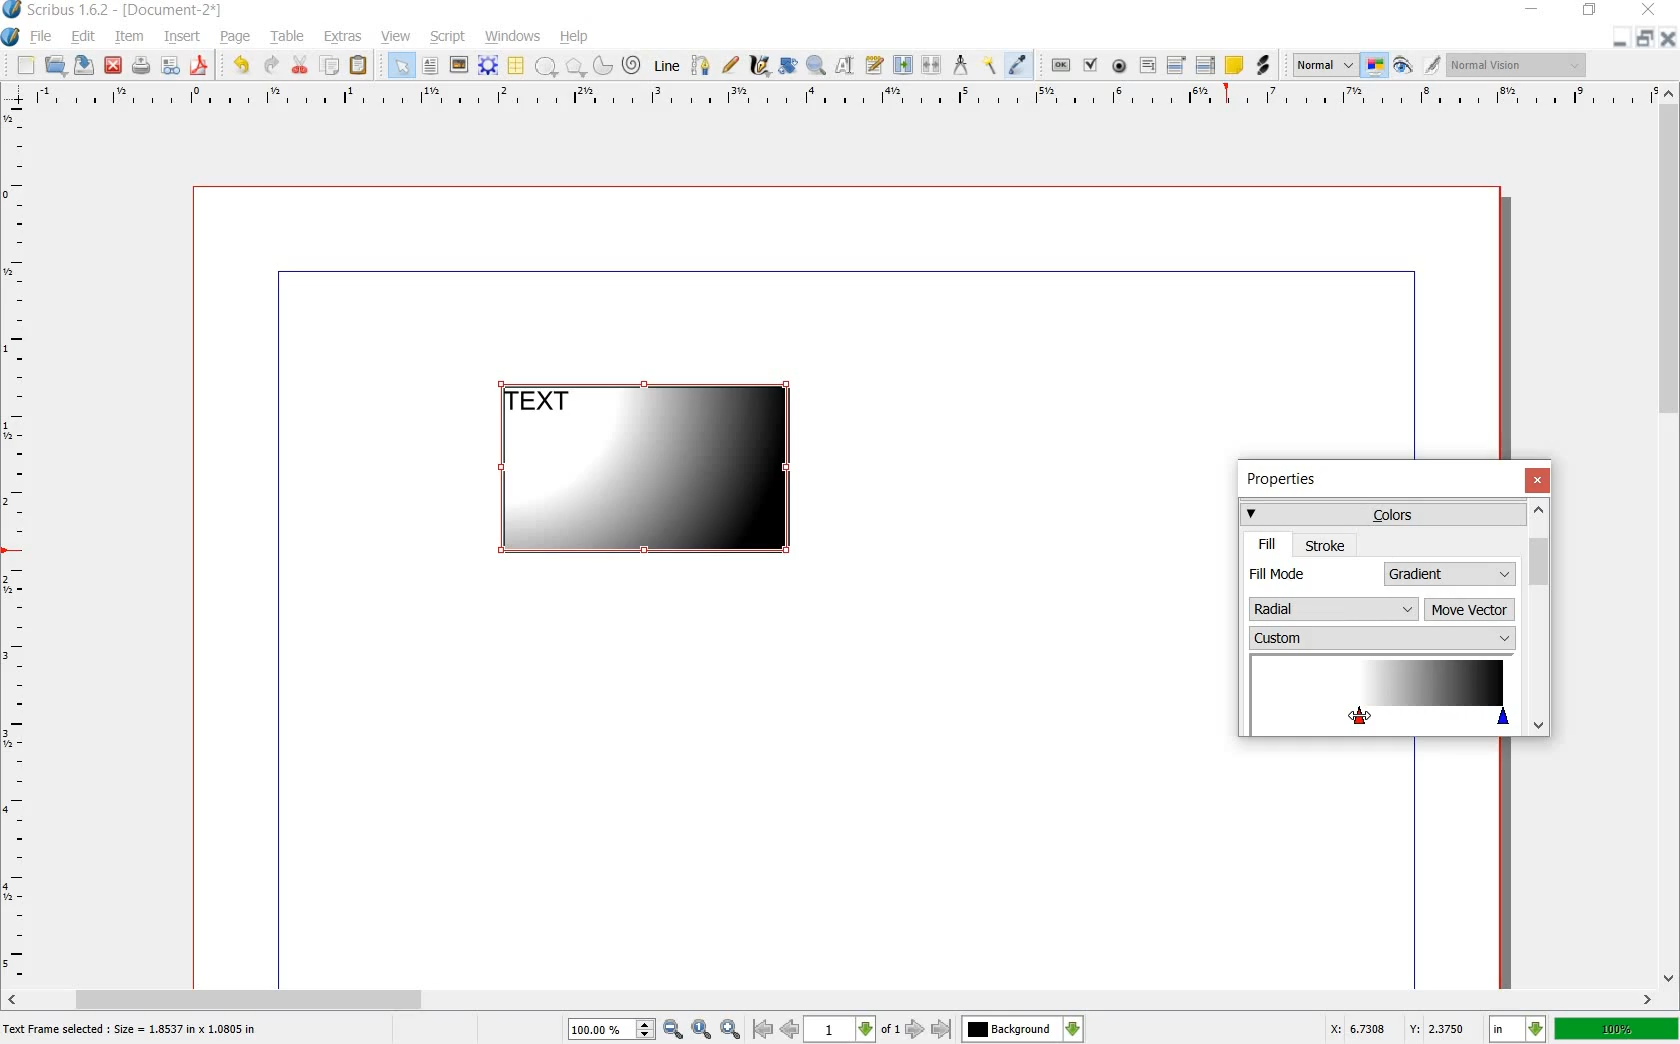 Image resolution: width=1680 pixels, height=1044 pixels. What do you see at coordinates (962, 64) in the screenshot?
I see `measurement` at bounding box center [962, 64].